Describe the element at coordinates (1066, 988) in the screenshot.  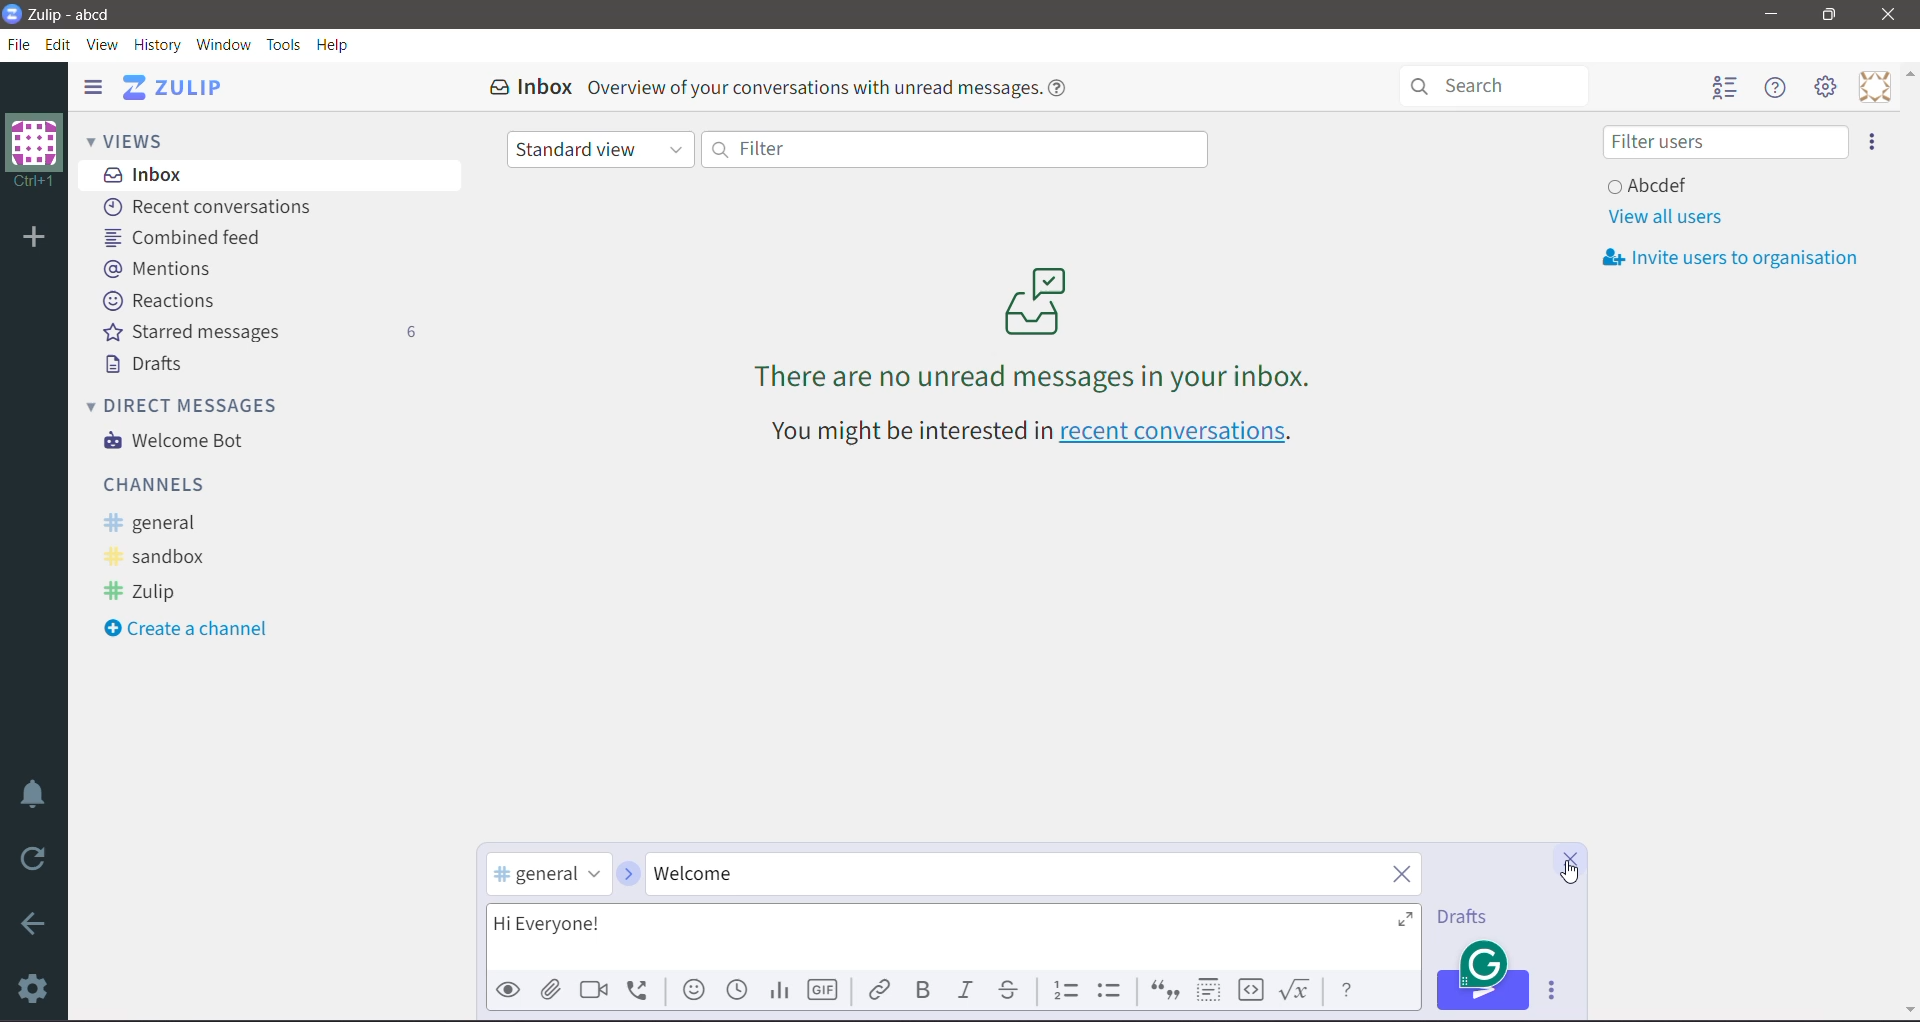
I see `Numbered list` at that location.